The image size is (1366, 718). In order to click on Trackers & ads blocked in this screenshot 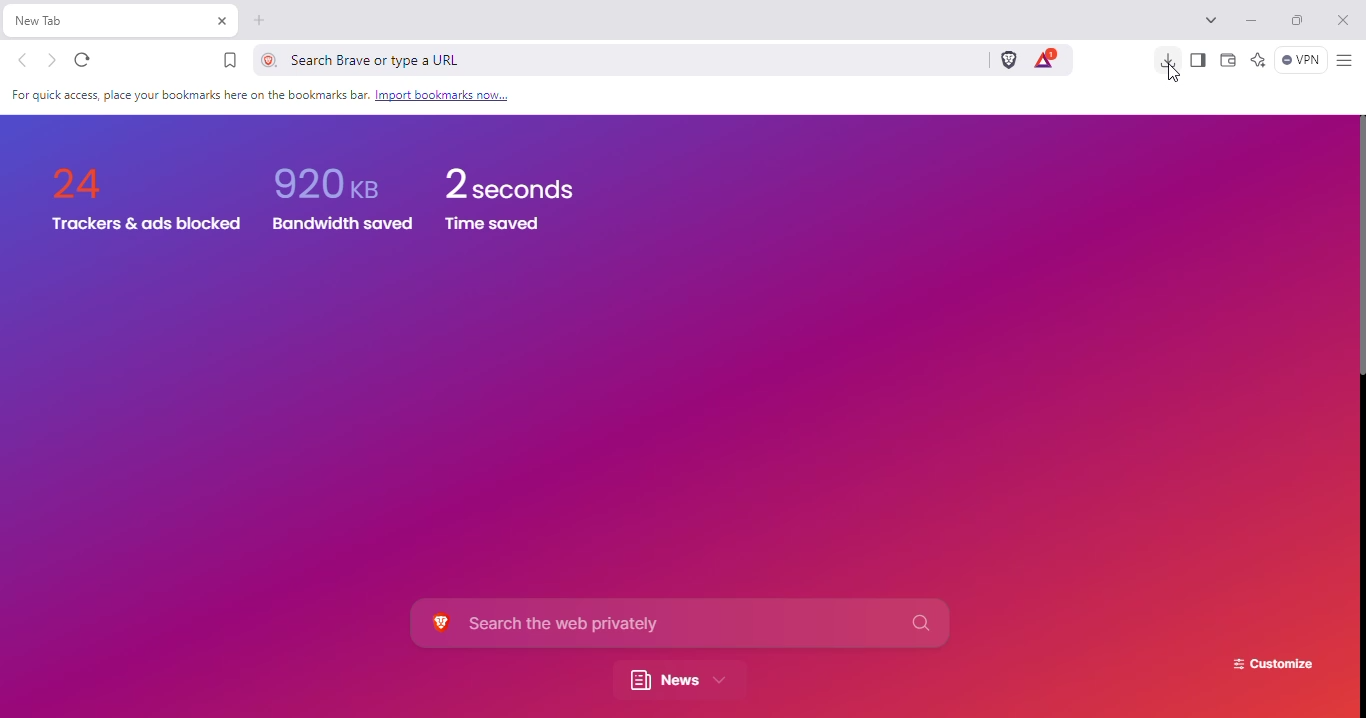, I will do `click(145, 225)`.